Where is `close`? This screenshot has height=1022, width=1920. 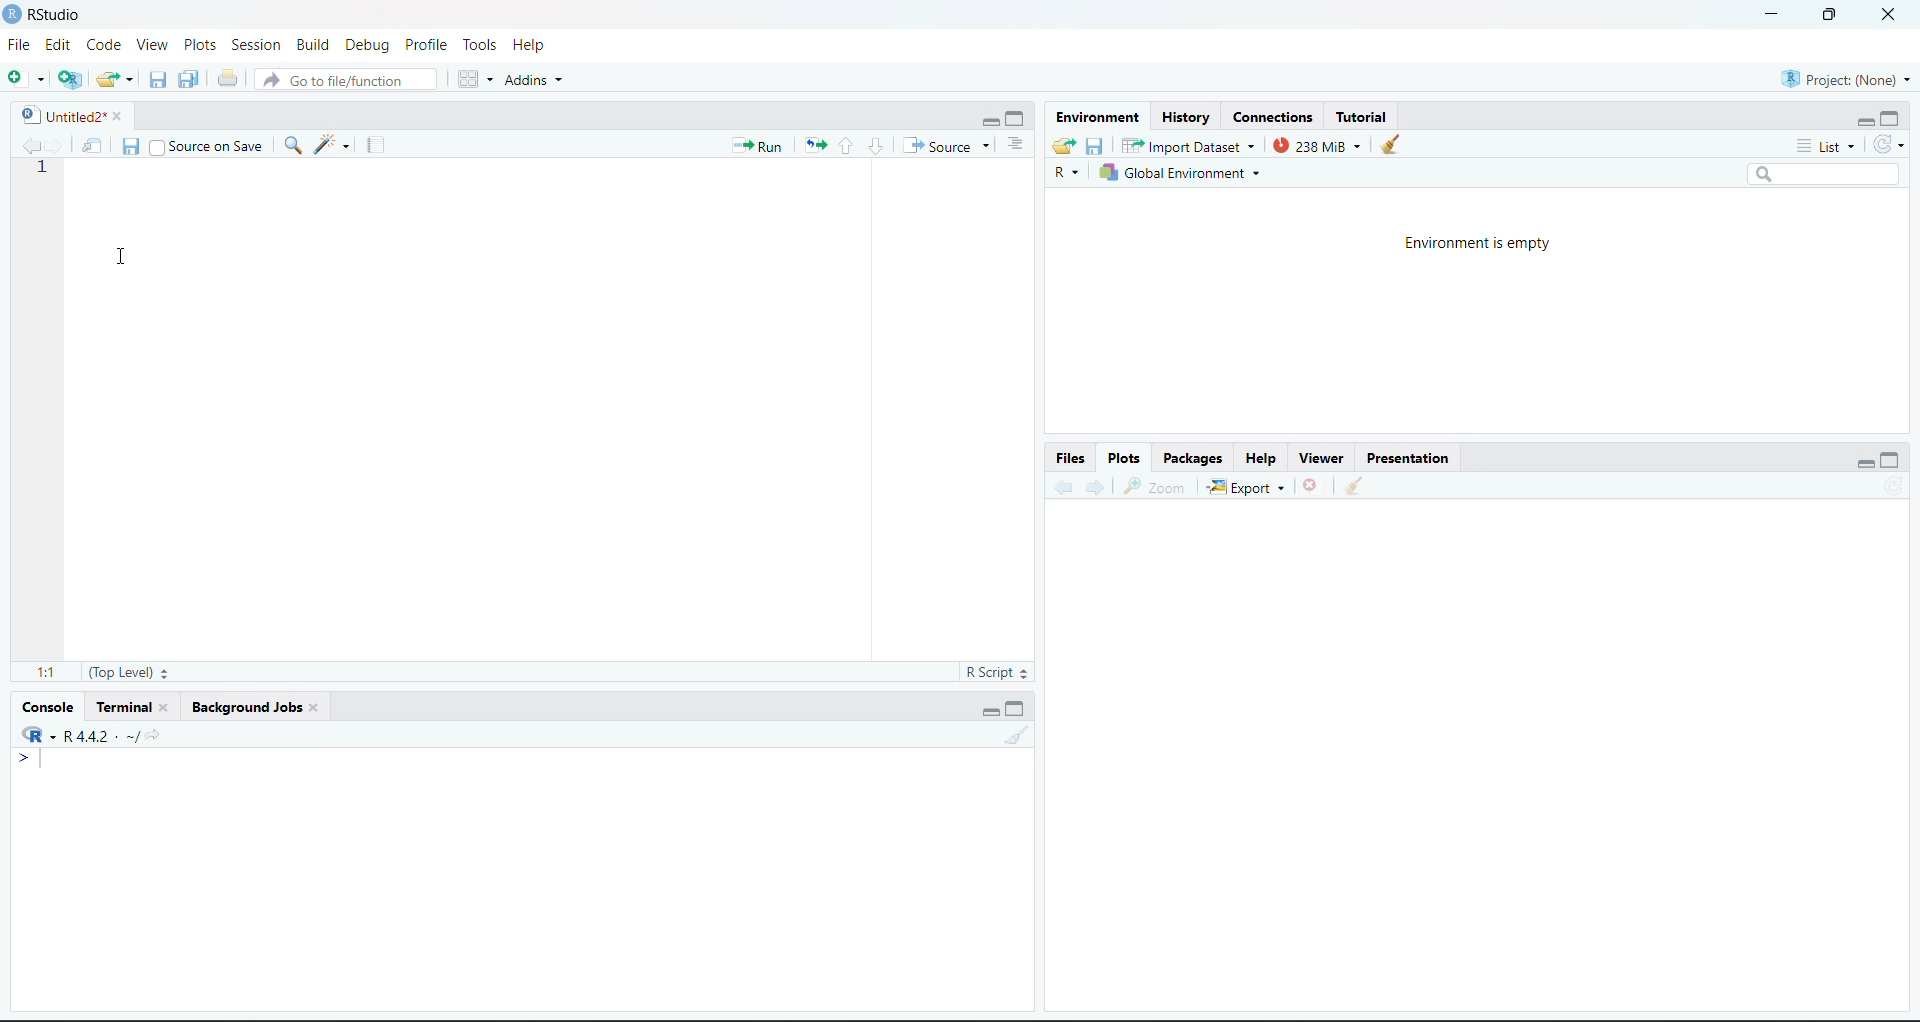
close is located at coordinates (170, 707).